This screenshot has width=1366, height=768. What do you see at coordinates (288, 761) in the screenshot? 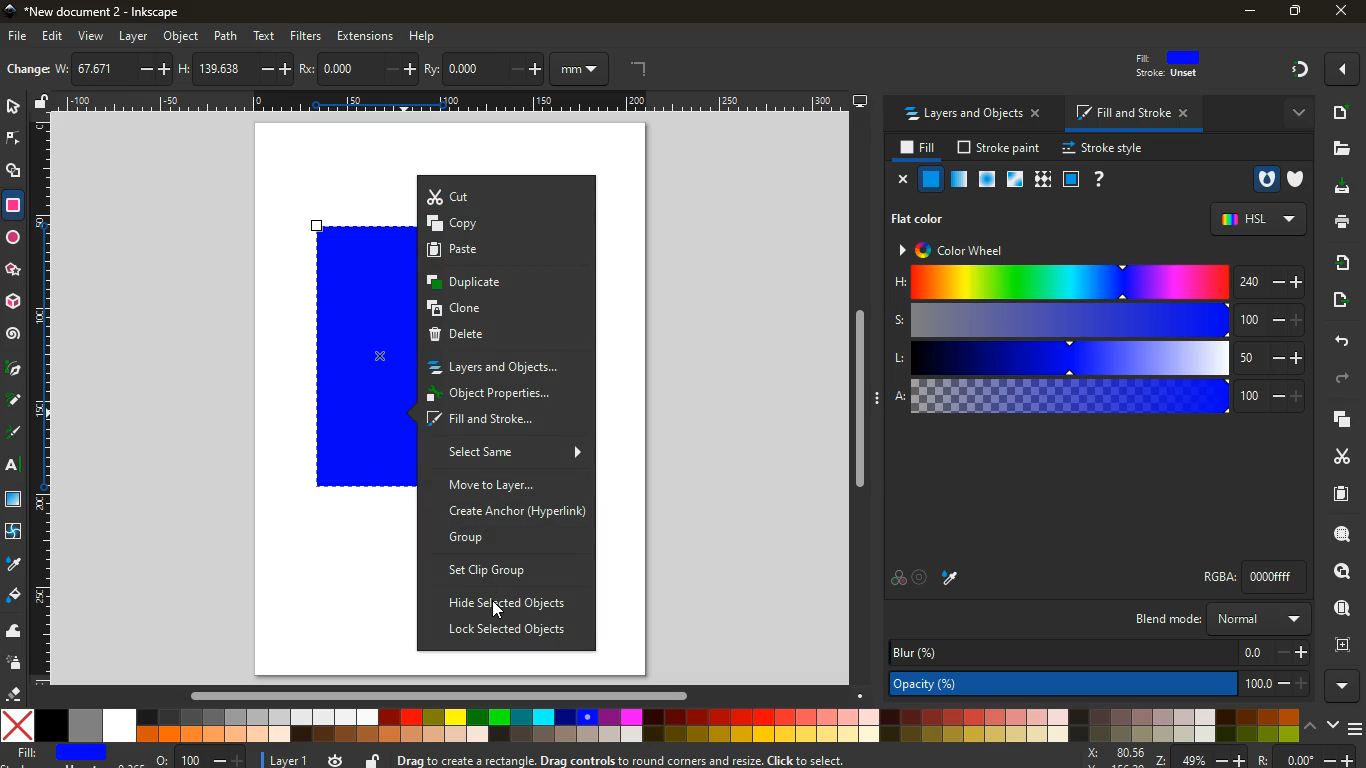
I see `layer 1` at bounding box center [288, 761].